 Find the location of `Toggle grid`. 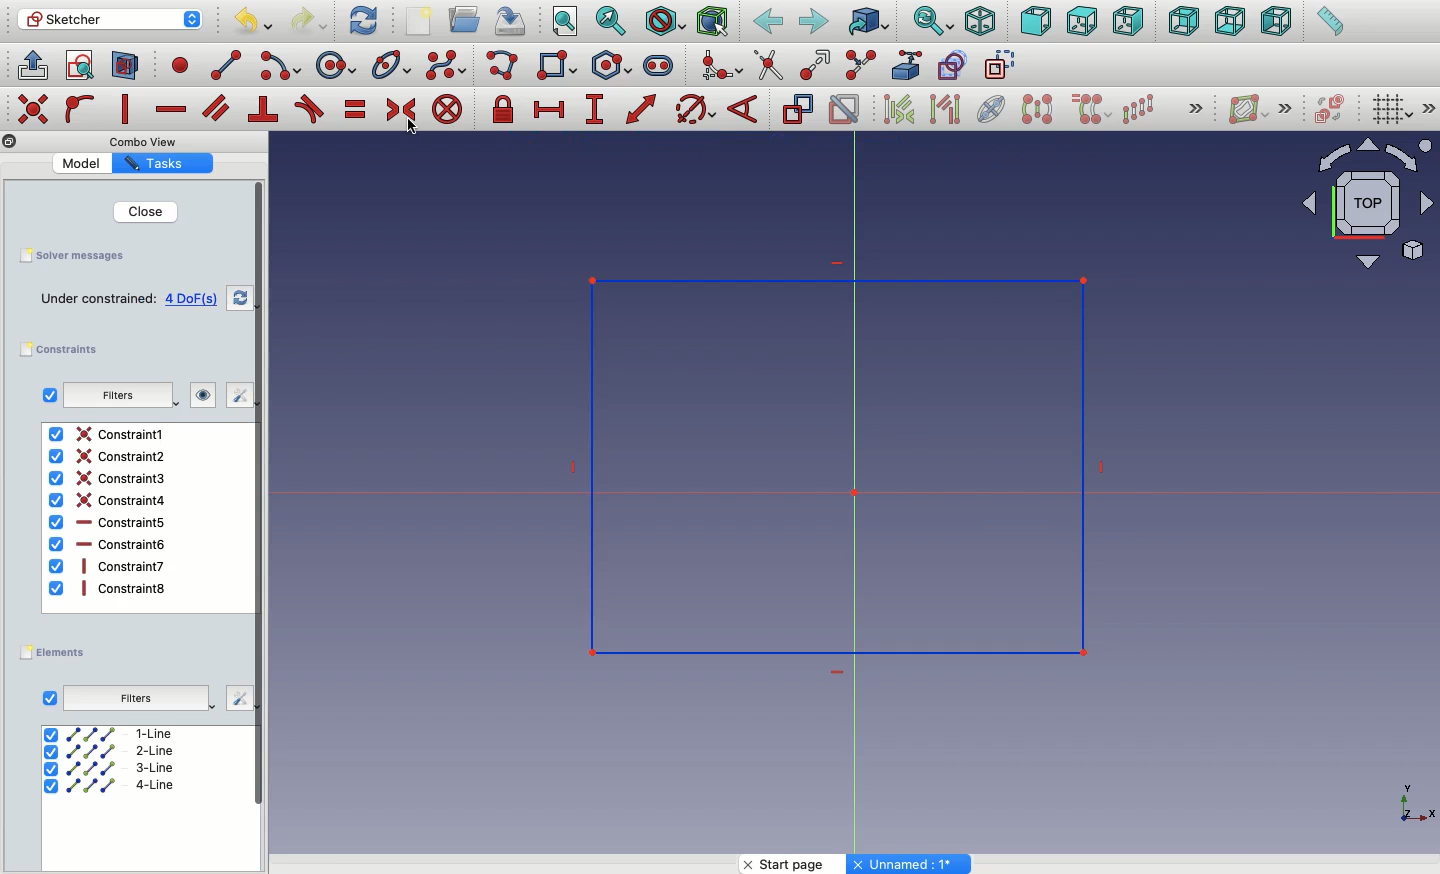

Toggle grid is located at coordinates (1390, 108).